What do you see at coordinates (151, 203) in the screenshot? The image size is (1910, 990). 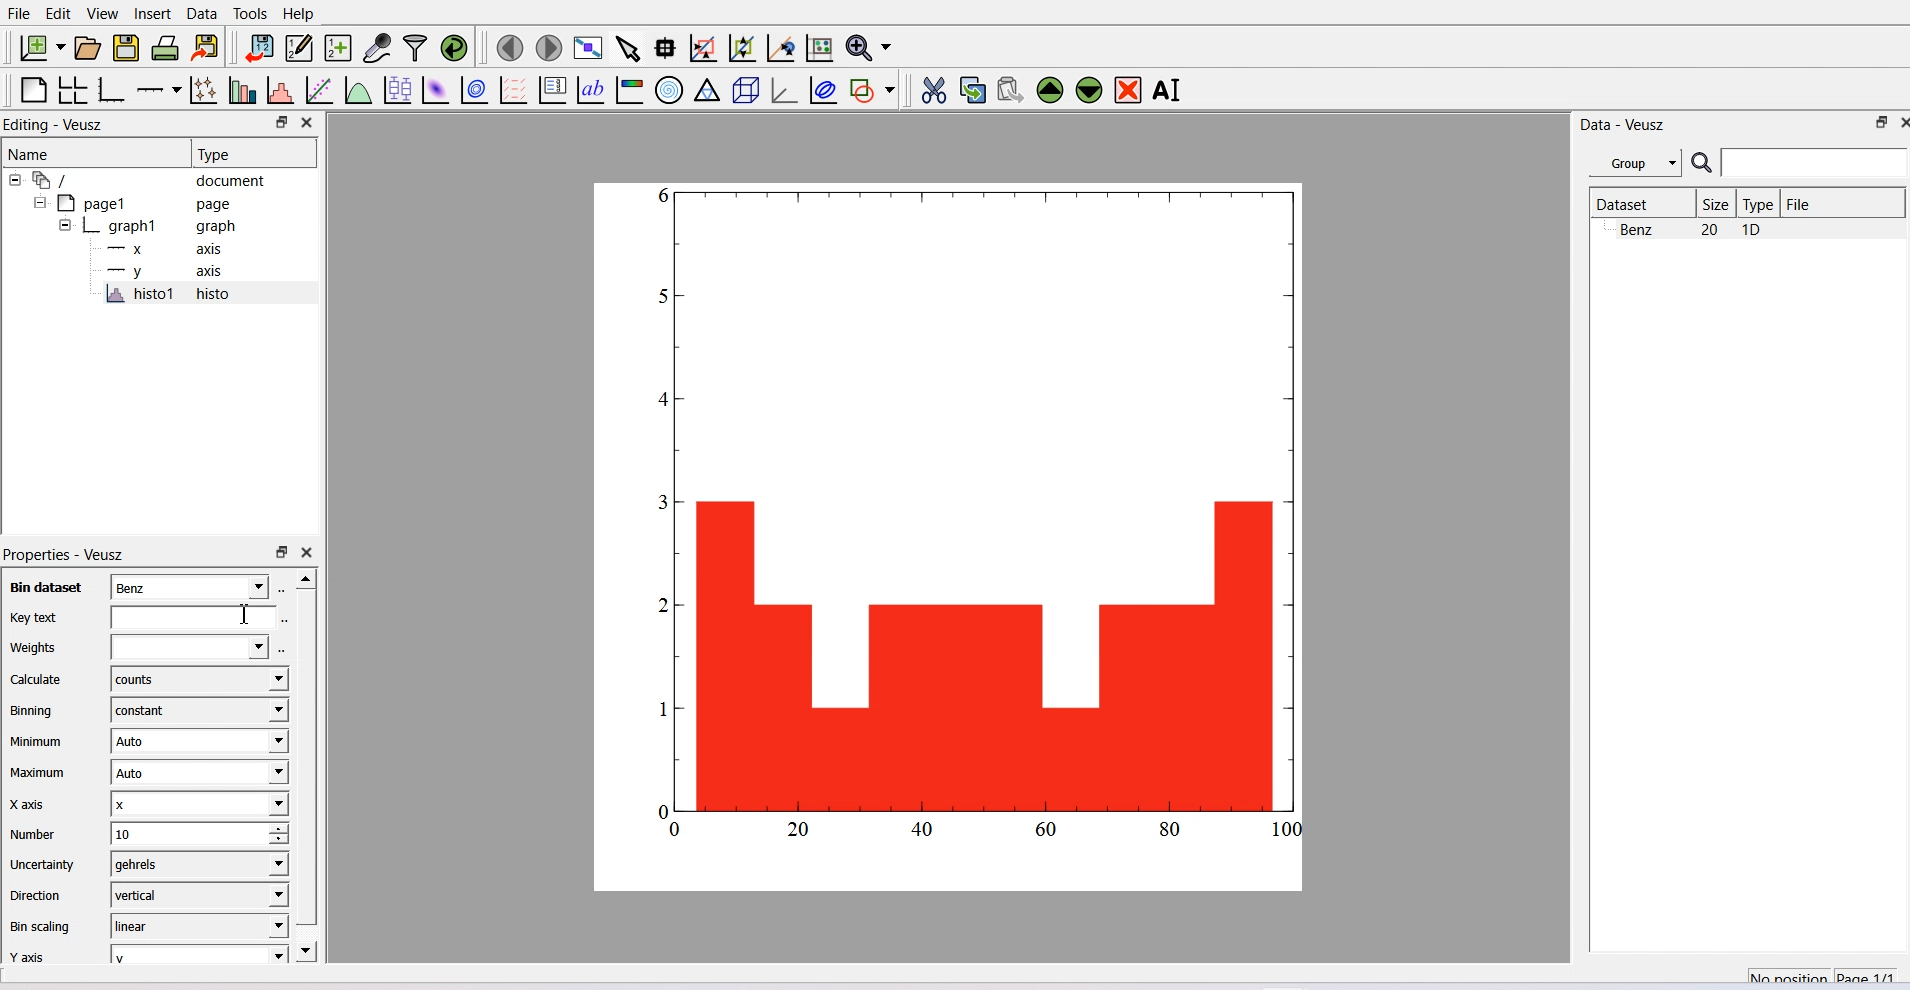 I see `Page` at bounding box center [151, 203].